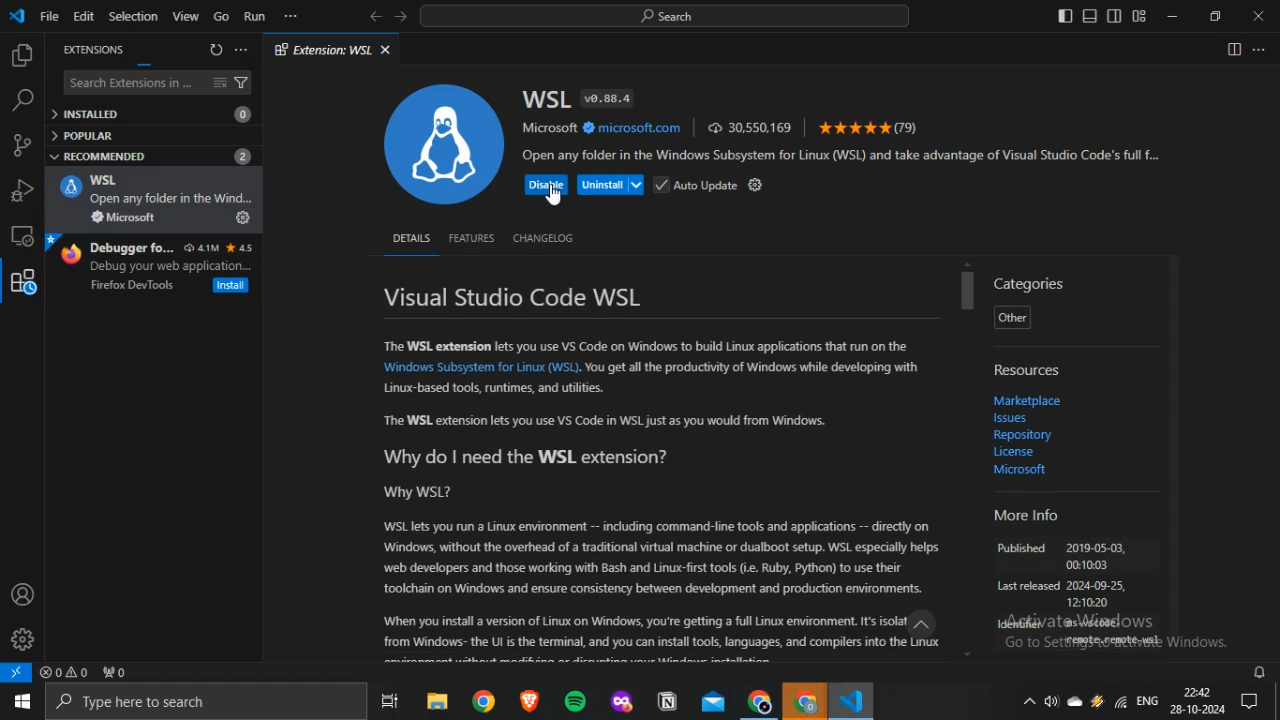 The height and width of the screenshot is (720, 1280). I want to click on 28-10-2024, so click(1197, 709).